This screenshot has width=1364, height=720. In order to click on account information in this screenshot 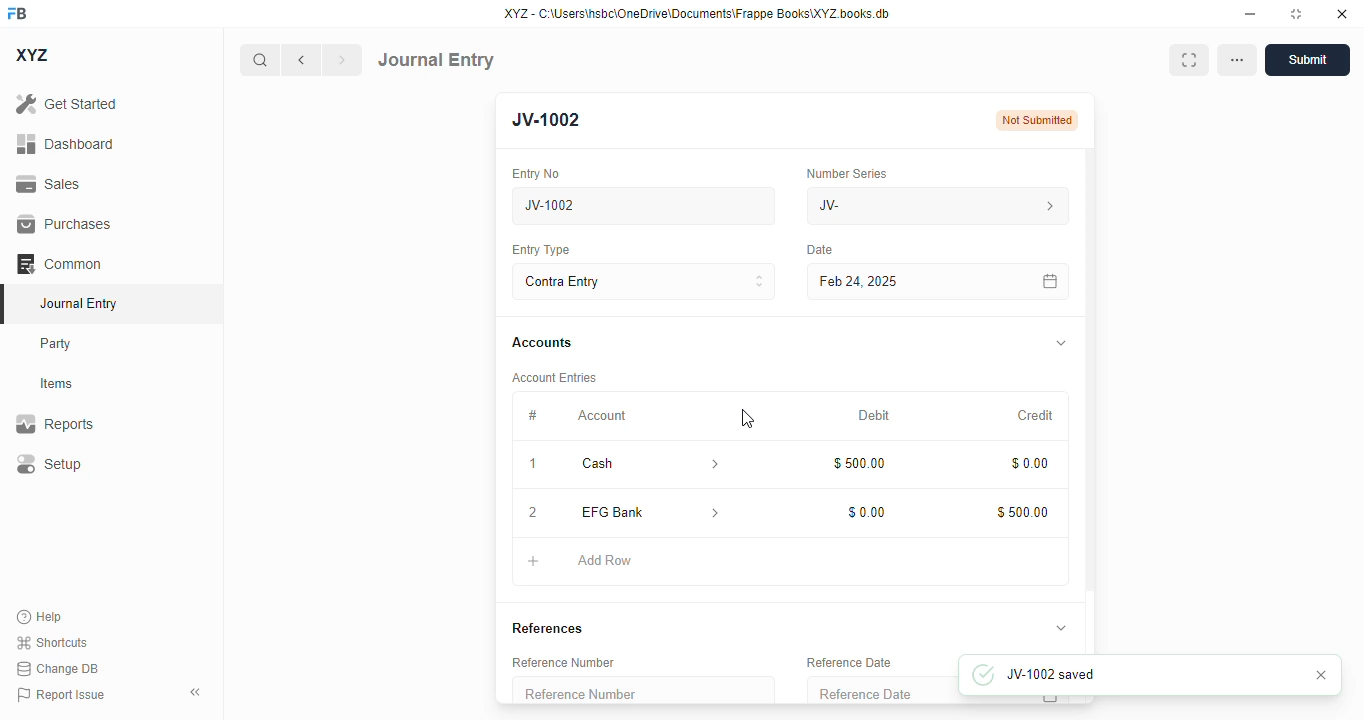, I will do `click(712, 464)`.